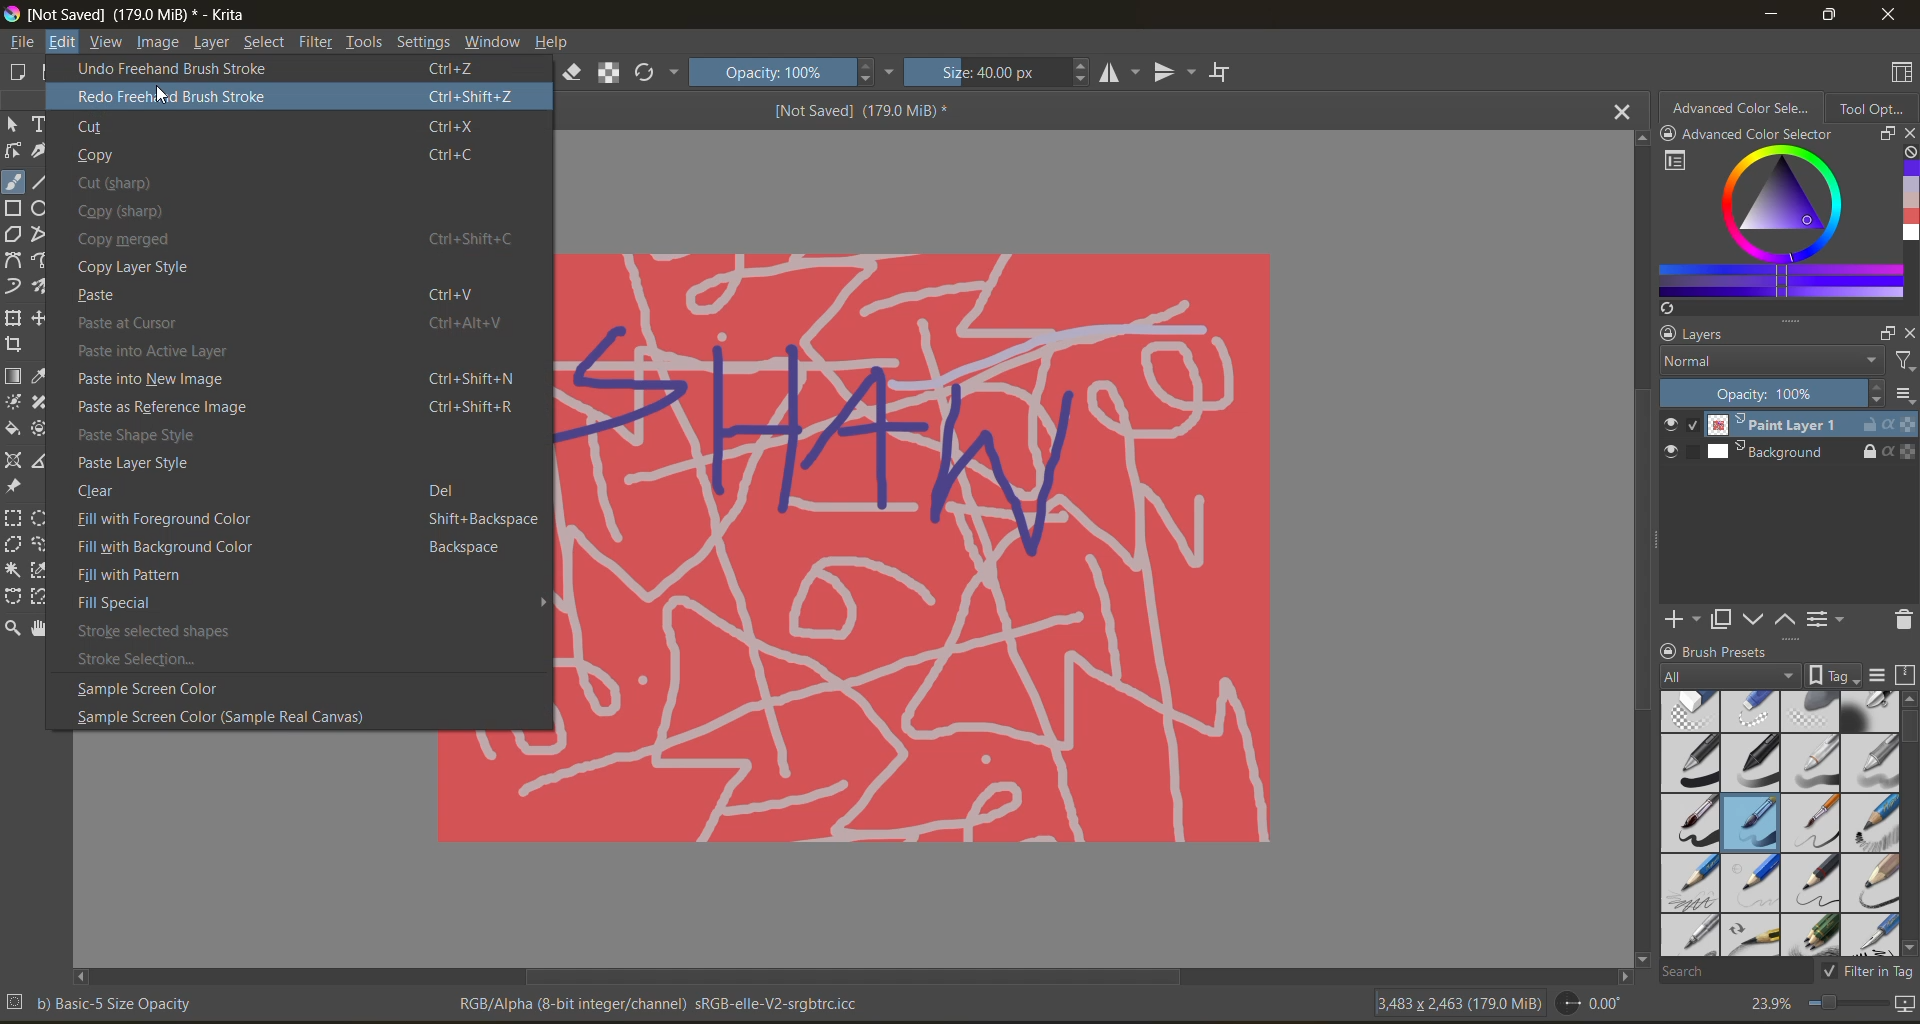  What do you see at coordinates (1883, 332) in the screenshot?
I see `float docker` at bounding box center [1883, 332].